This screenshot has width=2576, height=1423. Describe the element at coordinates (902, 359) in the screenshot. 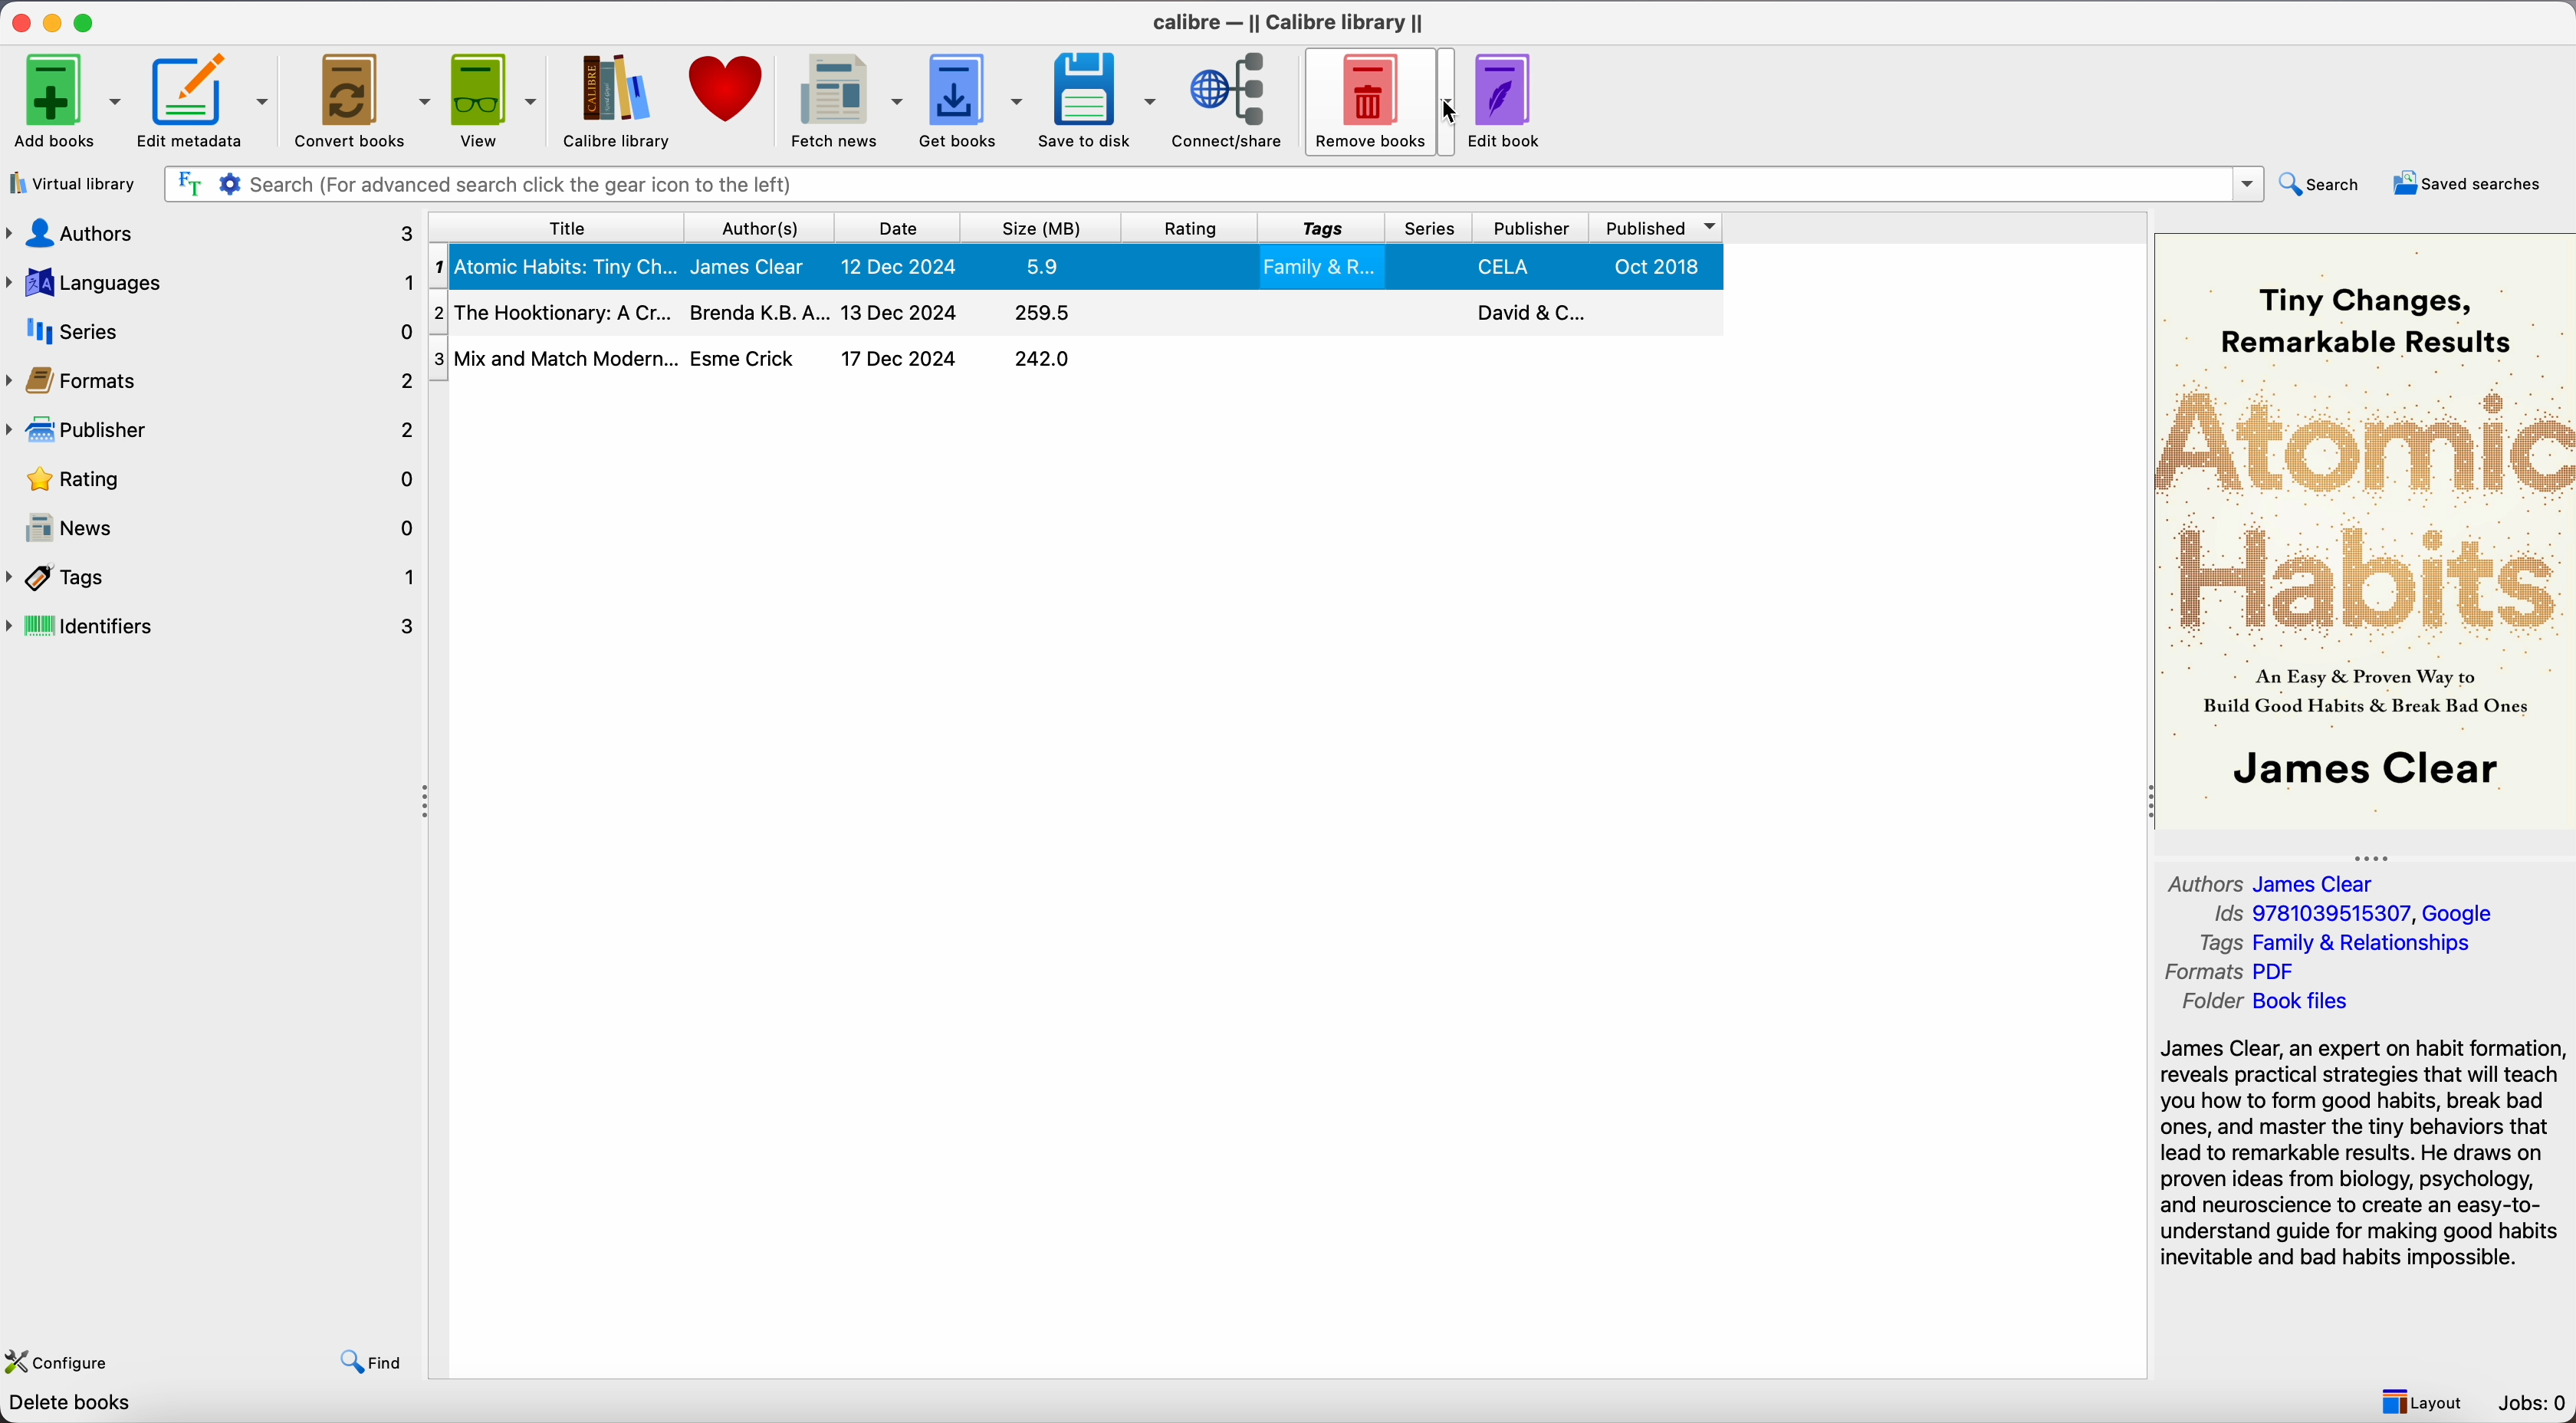

I see `17 Dec 2024` at that location.